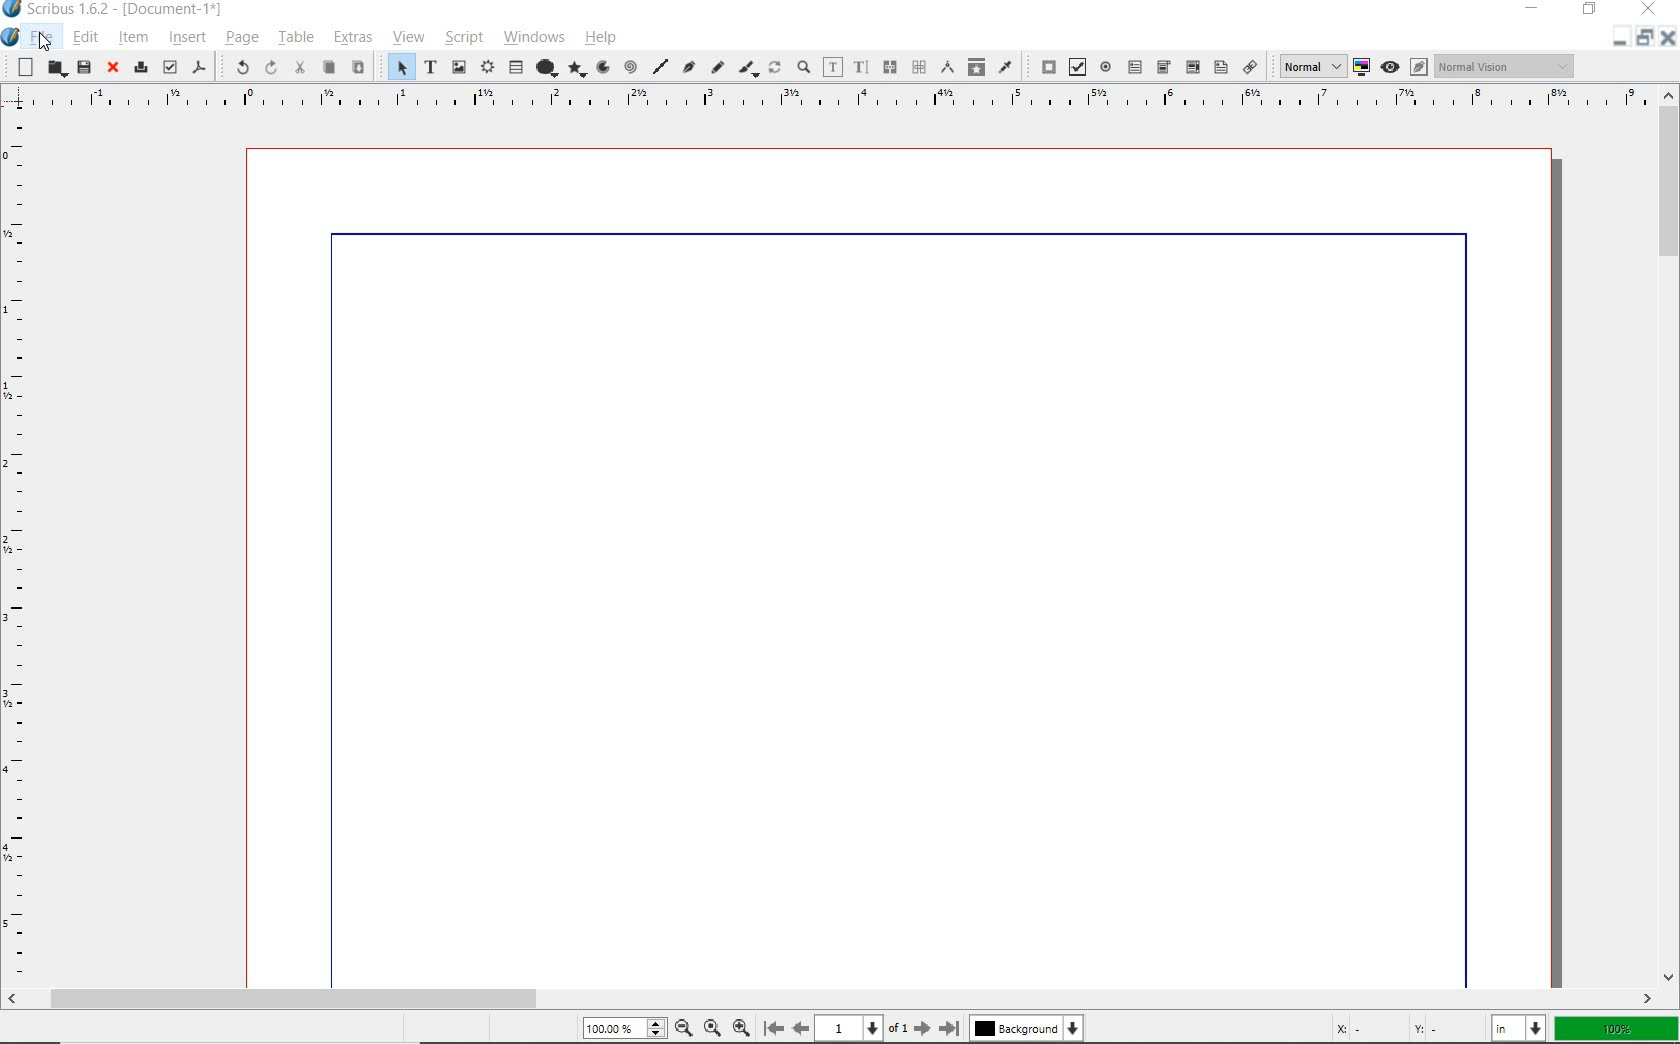 The image size is (1680, 1044). Describe the element at coordinates (238, 67) in the screenshot. I see `undo` at that location.